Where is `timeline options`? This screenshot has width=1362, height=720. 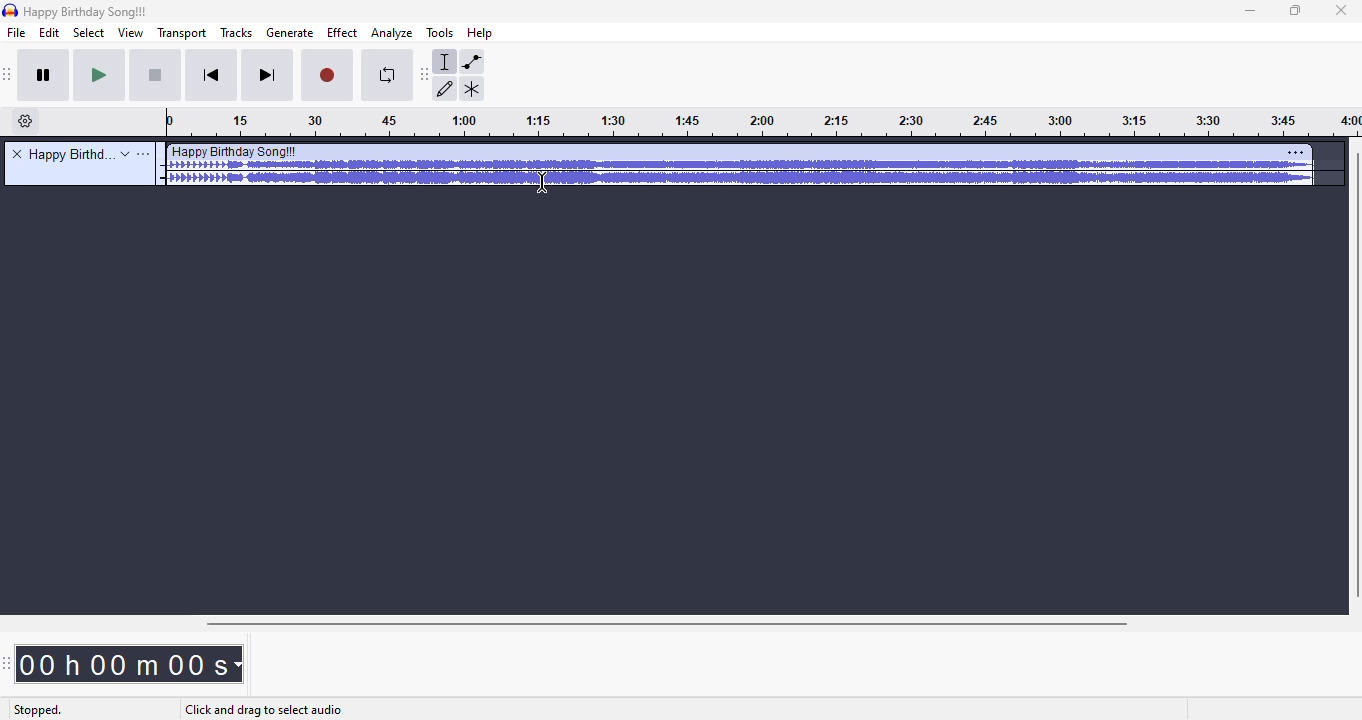
timeline options is located at coordinates (26, 121).